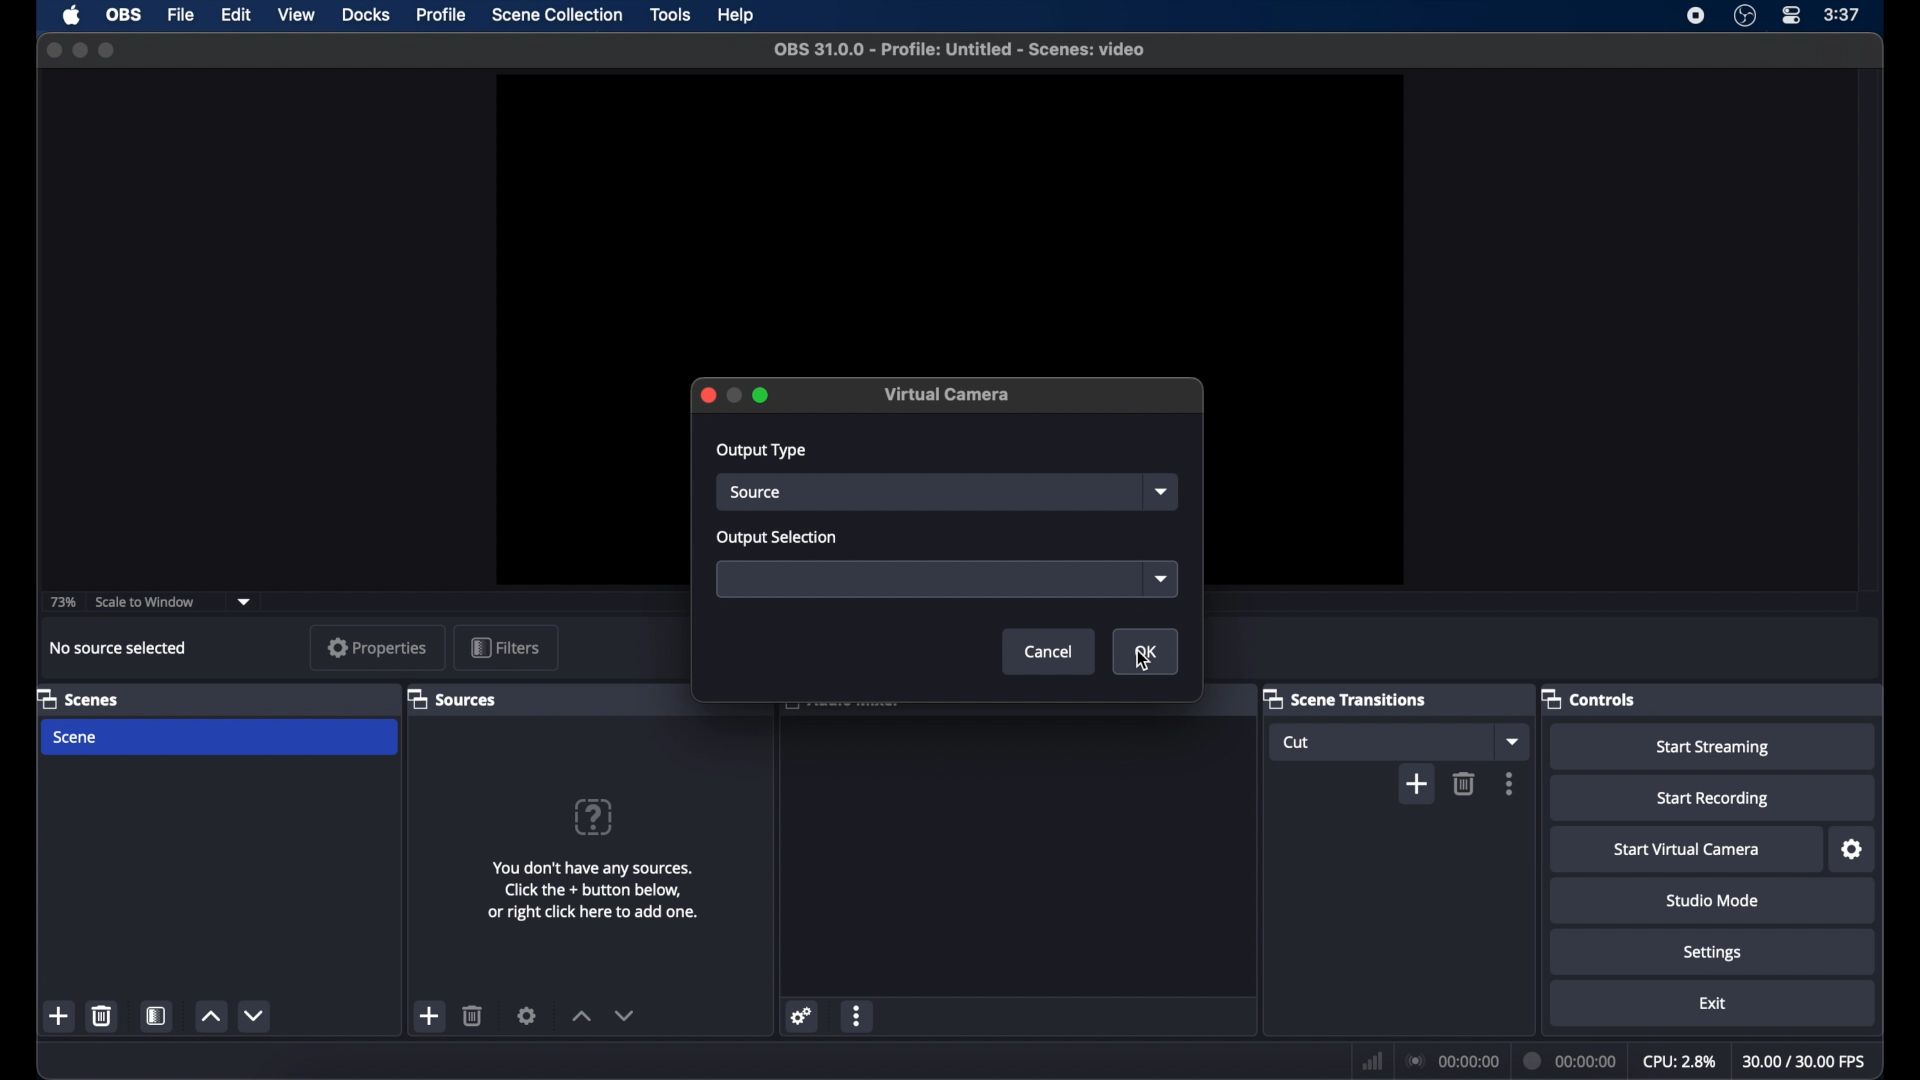  What do you see at coordinates (1572, 1060) in the screenshot?
I see `duration` at bounding box center [1572, 1060].